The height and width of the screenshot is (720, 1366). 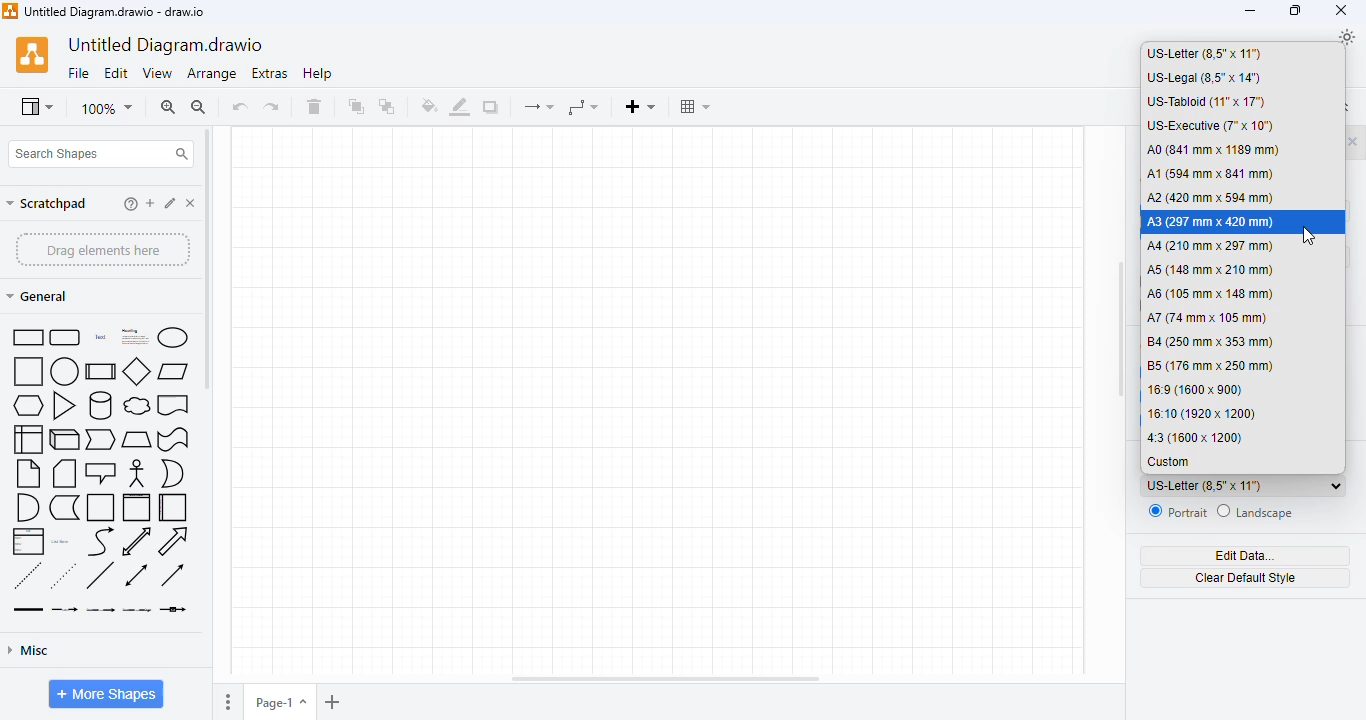 What do you see at coordinates (1250, 12) in the screenshot?
I see `minimize` at bounding box center [1250, 12].